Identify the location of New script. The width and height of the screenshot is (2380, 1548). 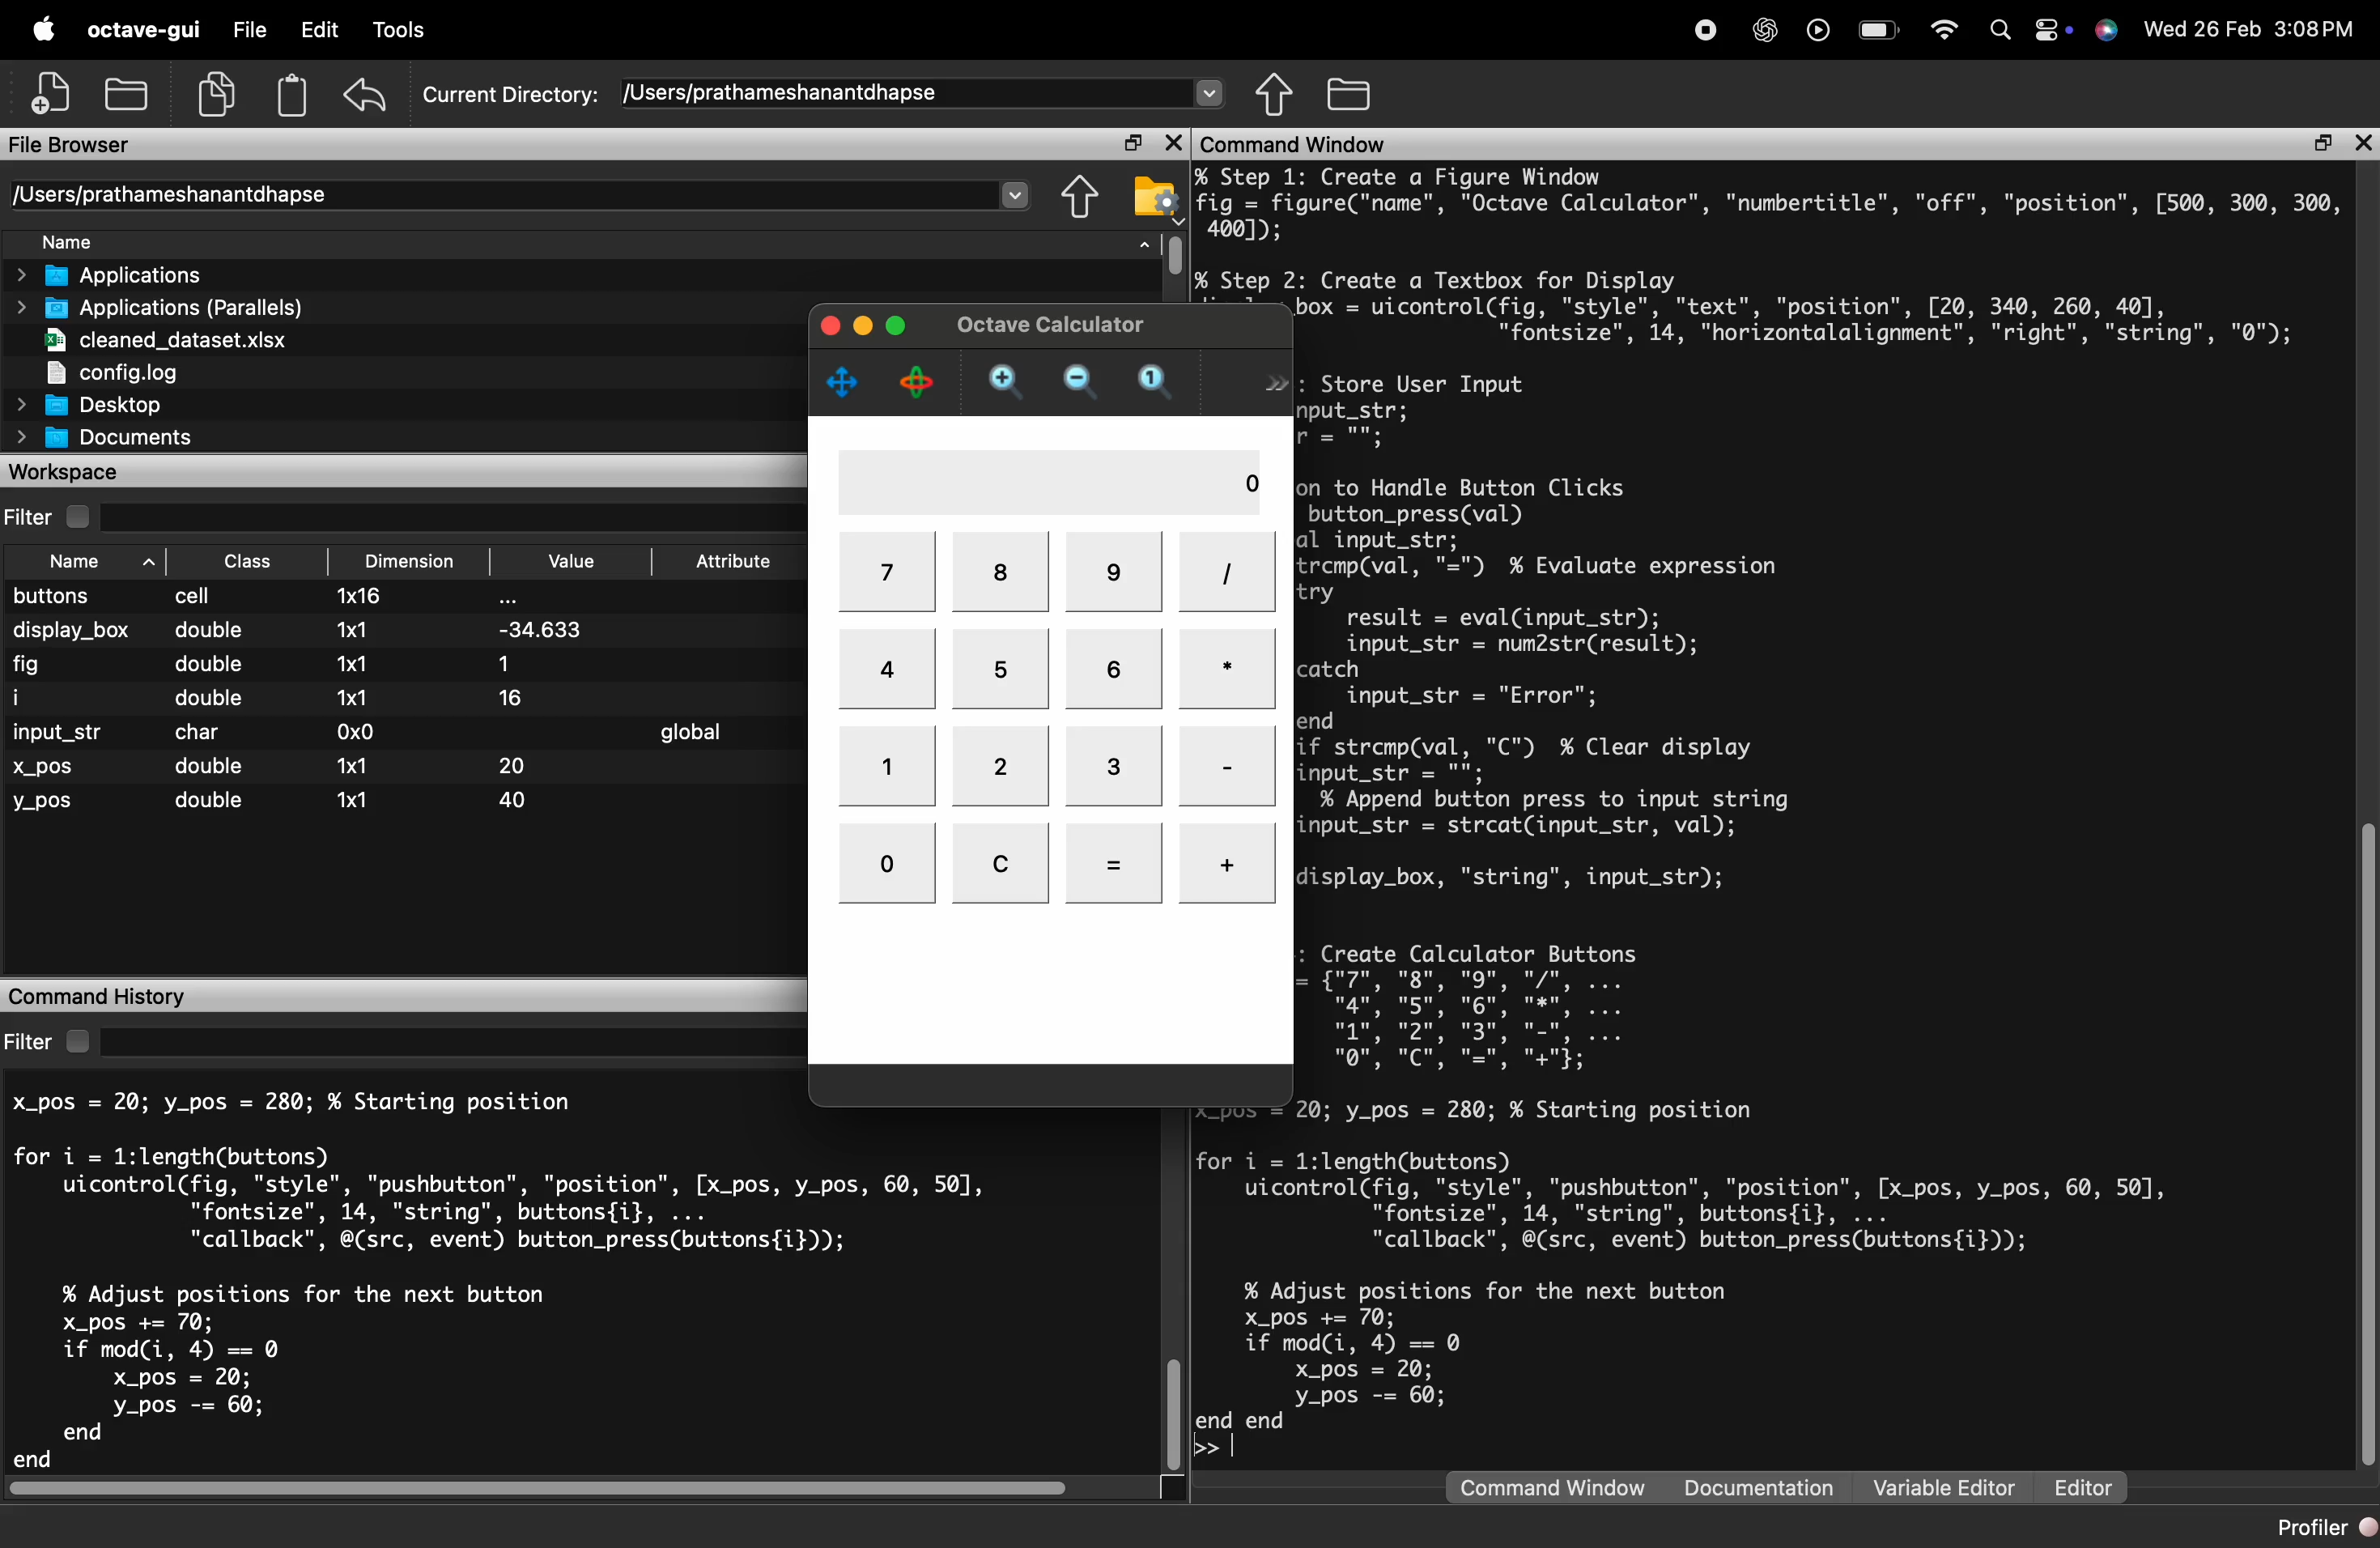
(46, 93).